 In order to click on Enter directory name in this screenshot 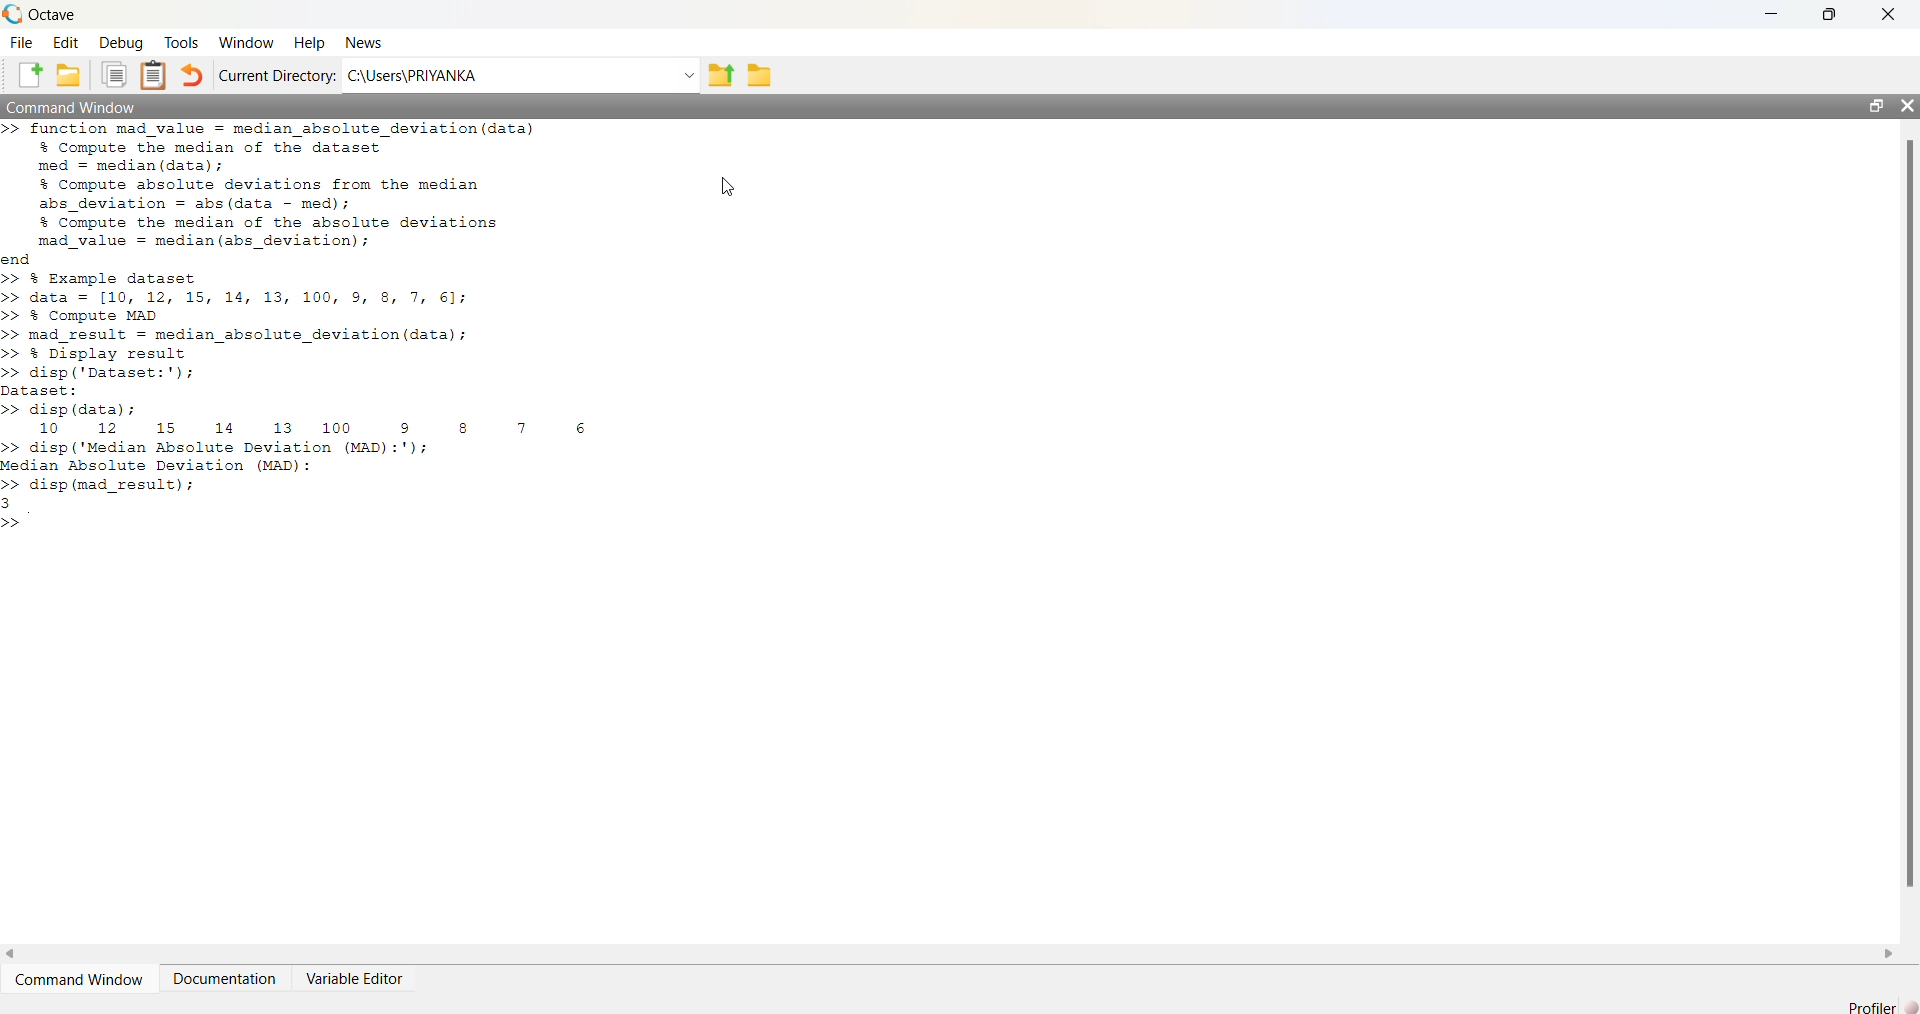, I will do `click(688, 75)`.